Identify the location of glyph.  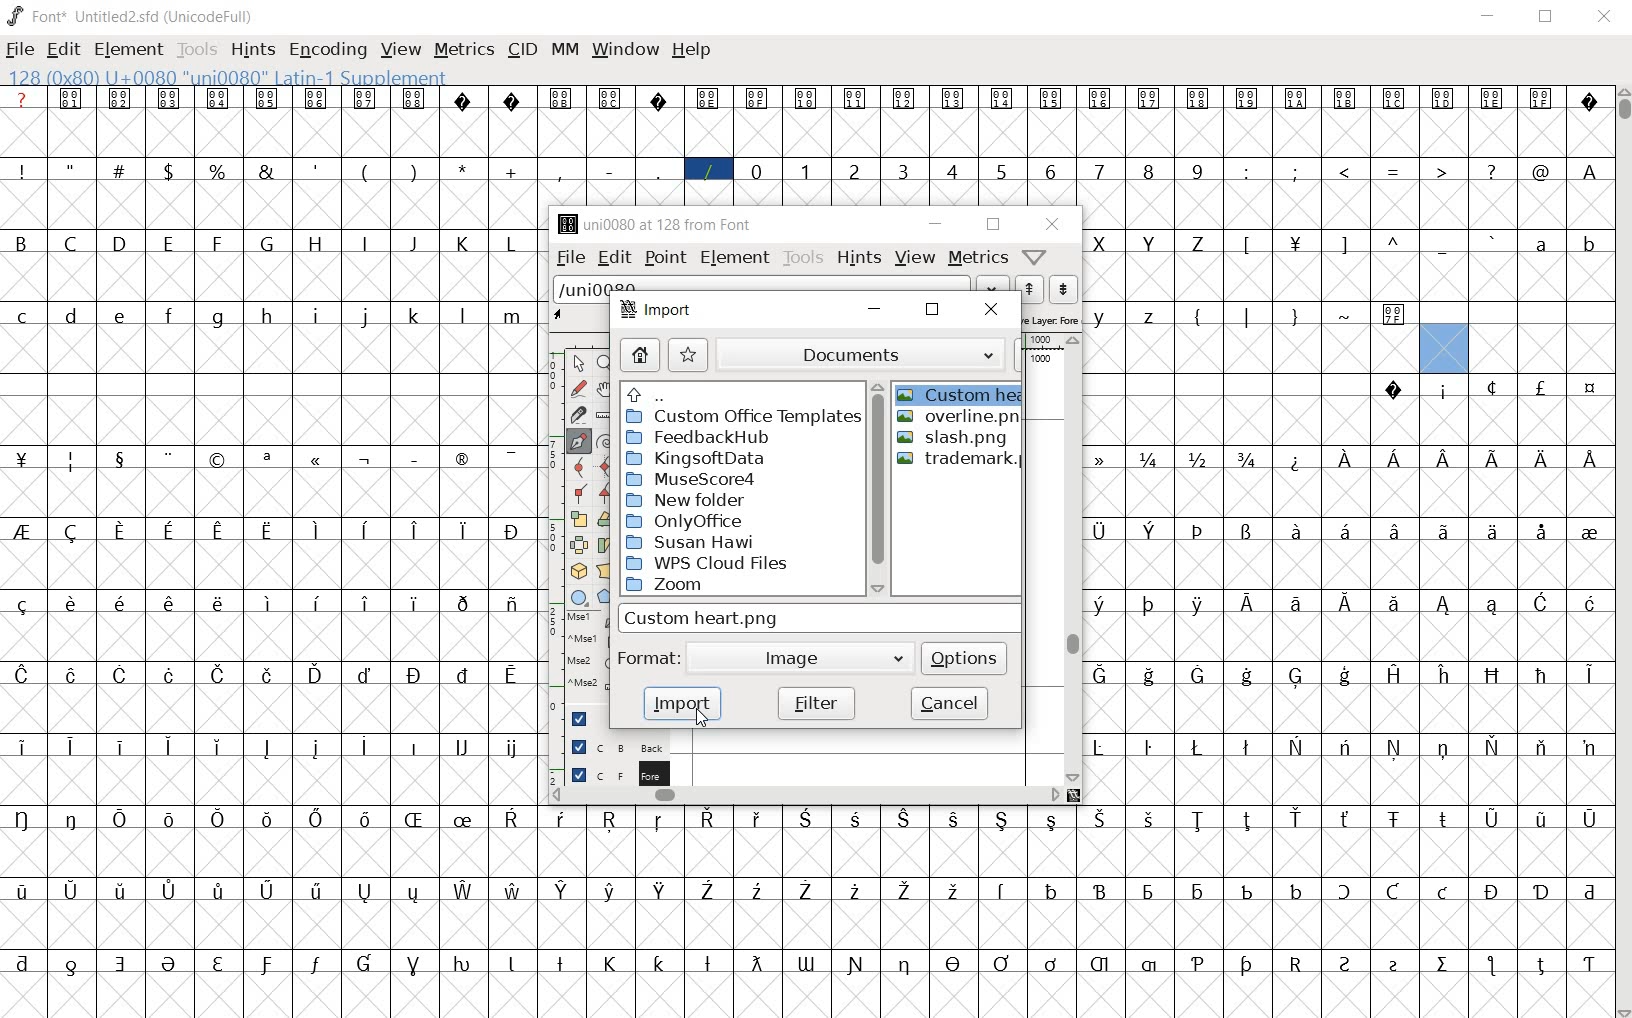
(854, 891).